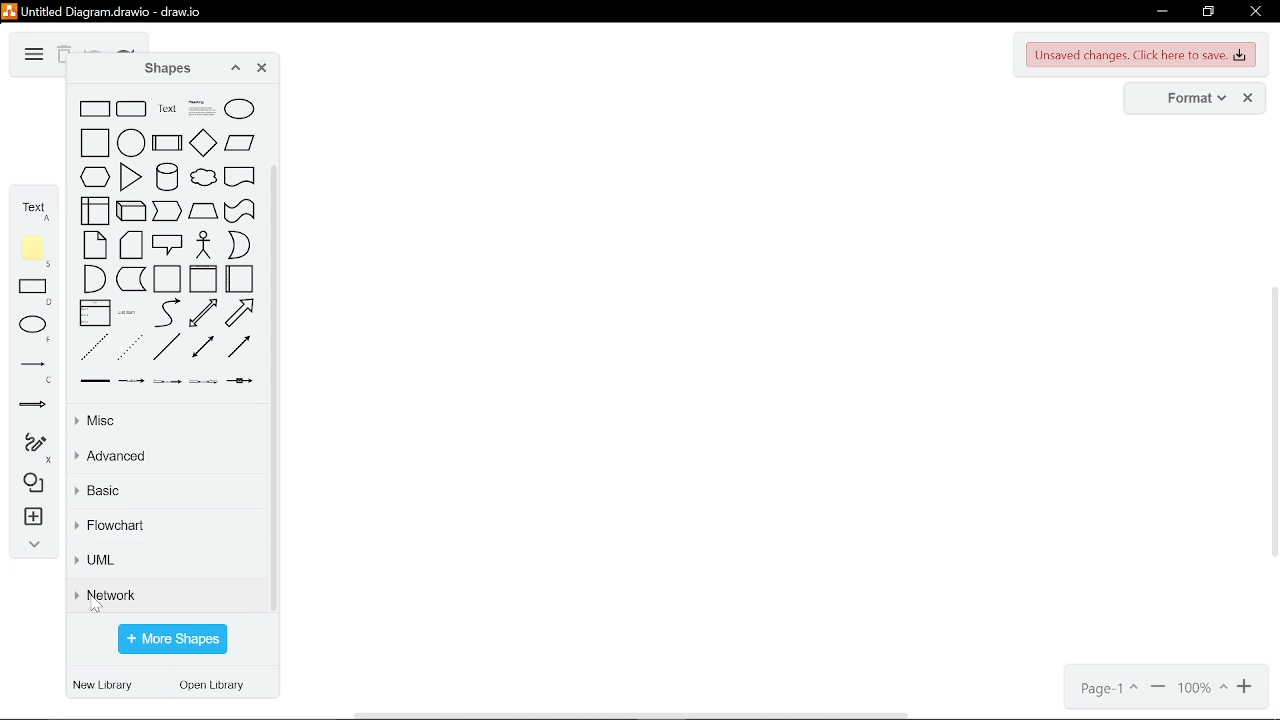 The image size is (1280, 720). Describe the element at coordinates (168, 527) in the screenshot. I see `flowchart` at that location.